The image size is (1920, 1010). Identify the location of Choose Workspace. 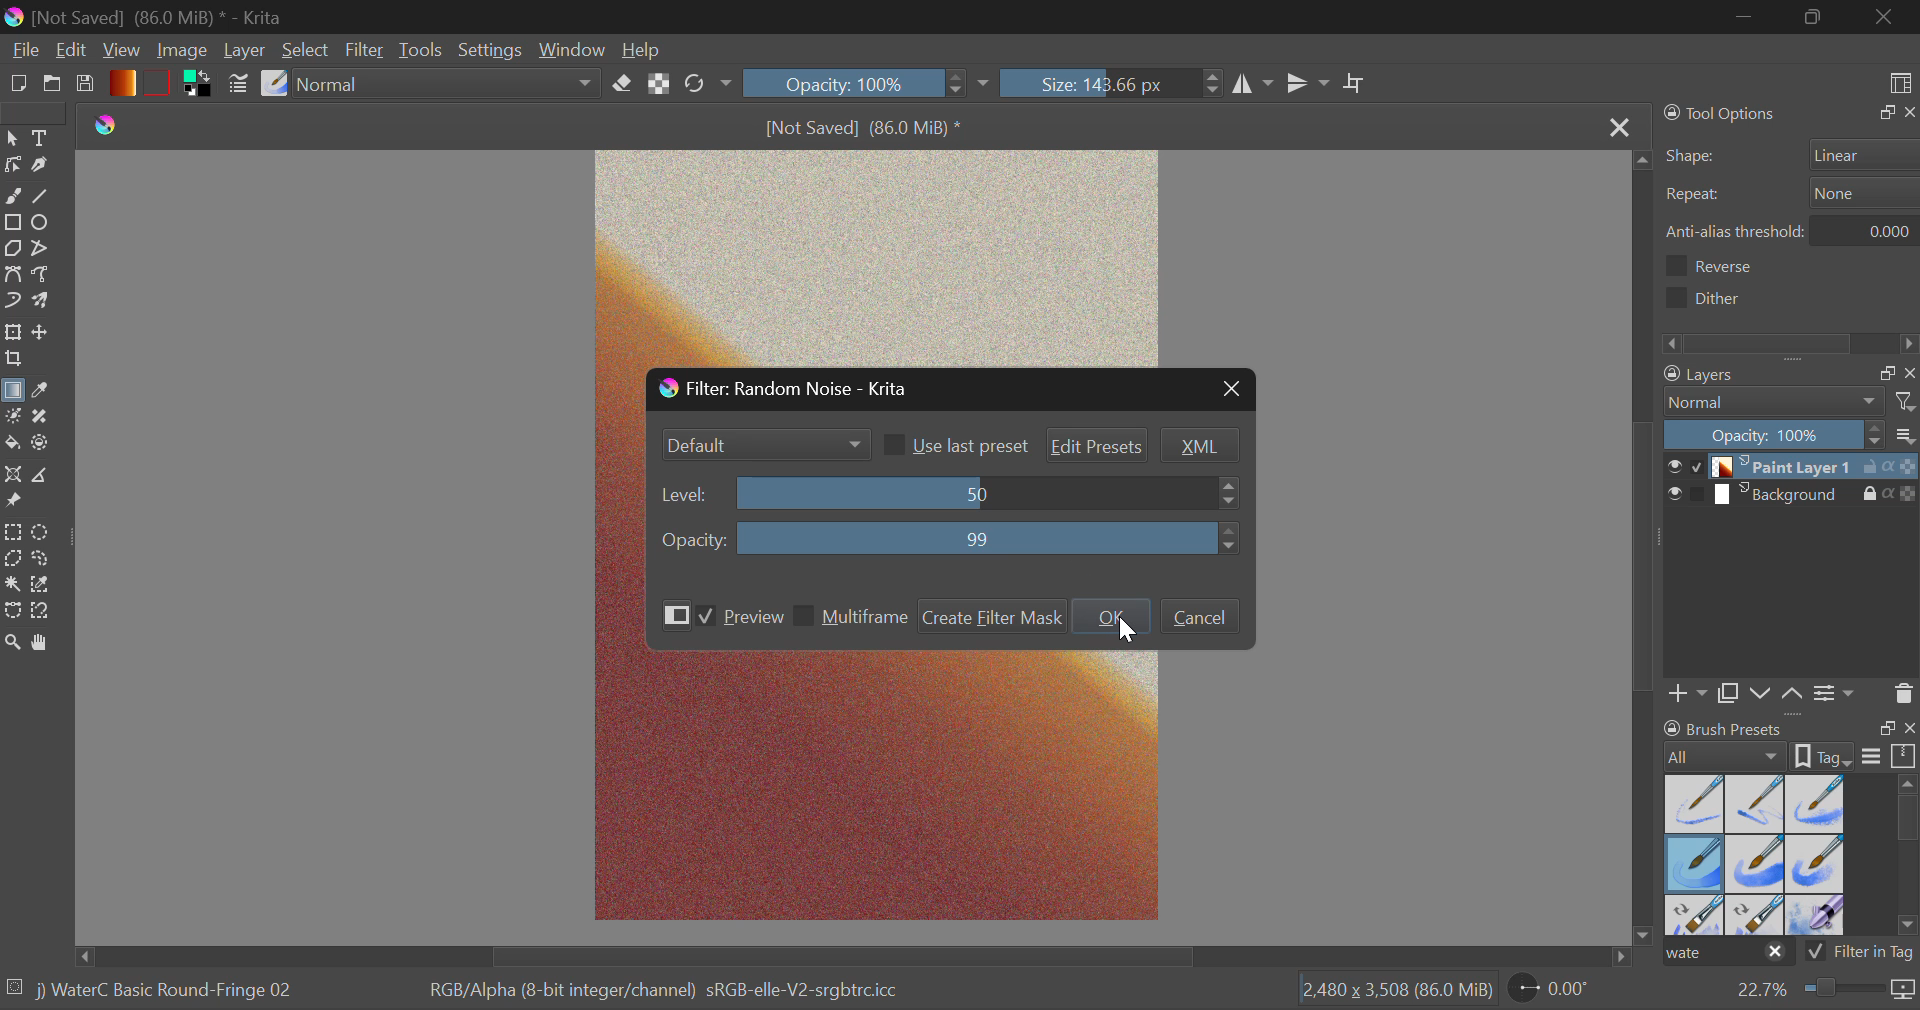
(1898, 81).